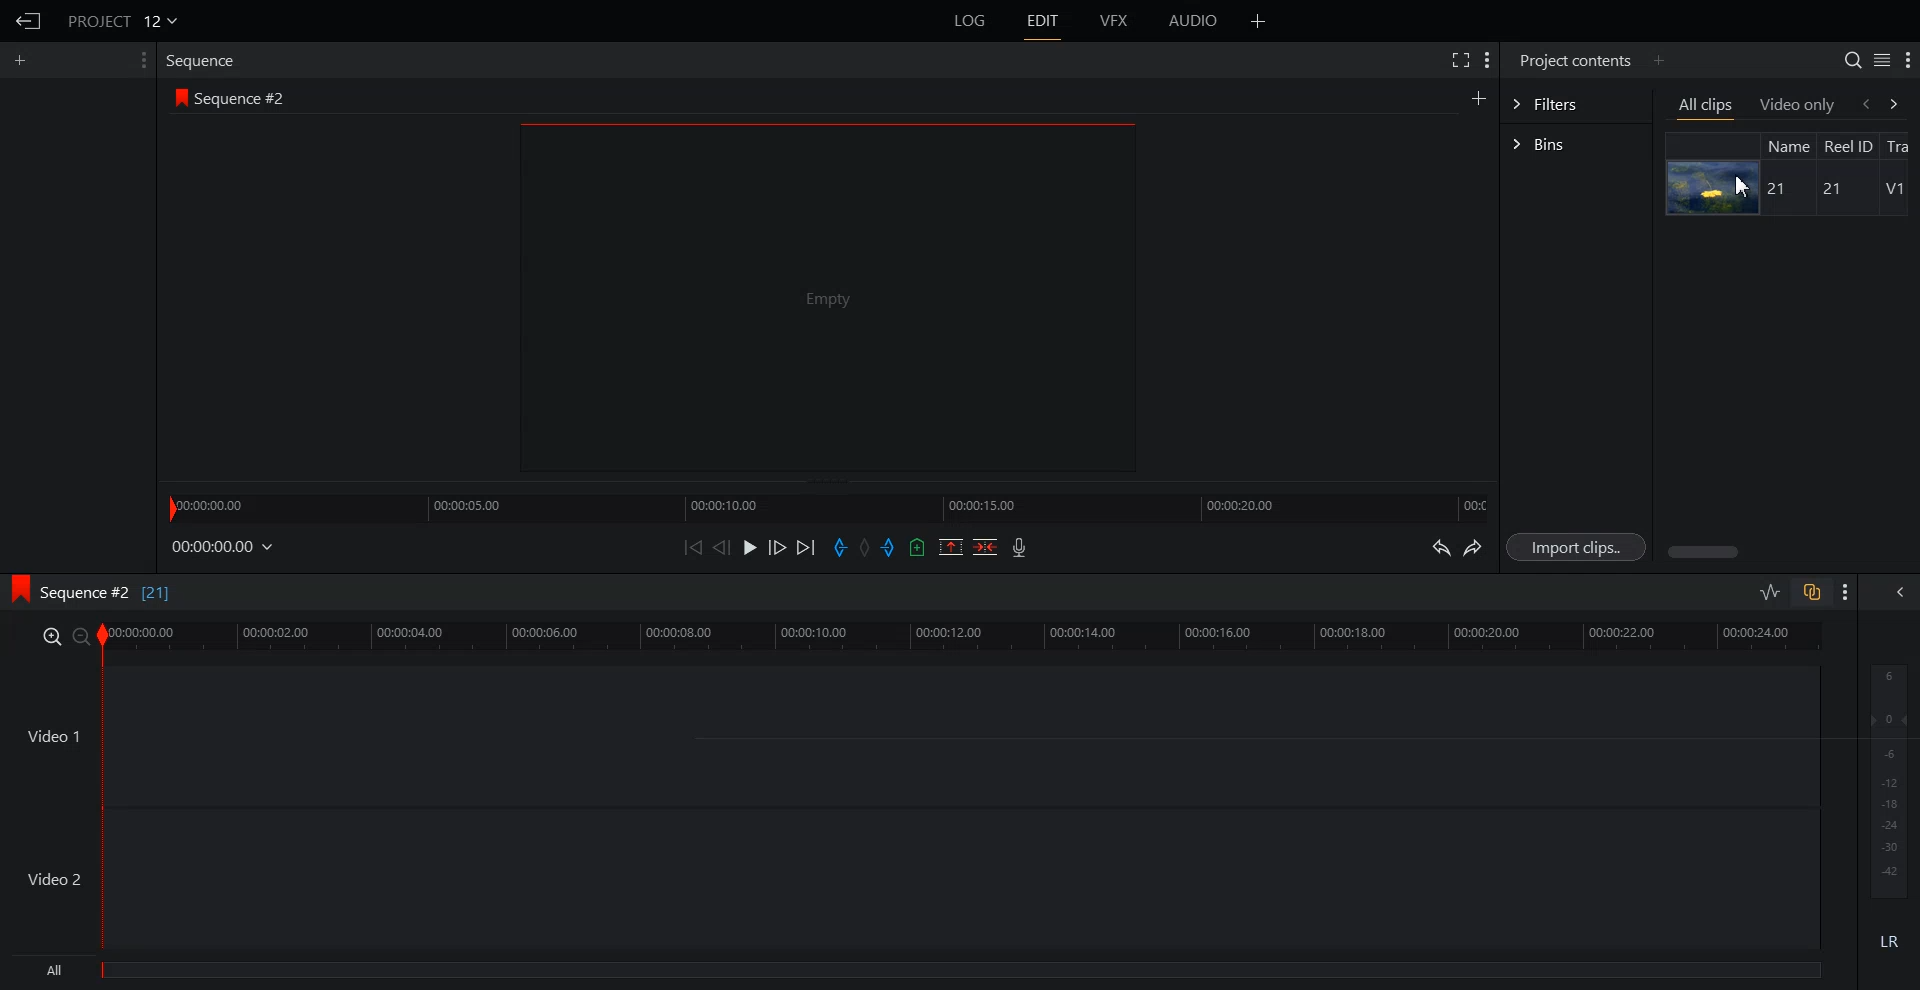 This screenshot has width=1920, height=990. I want to click on Add Panel, so click(1478, 96).